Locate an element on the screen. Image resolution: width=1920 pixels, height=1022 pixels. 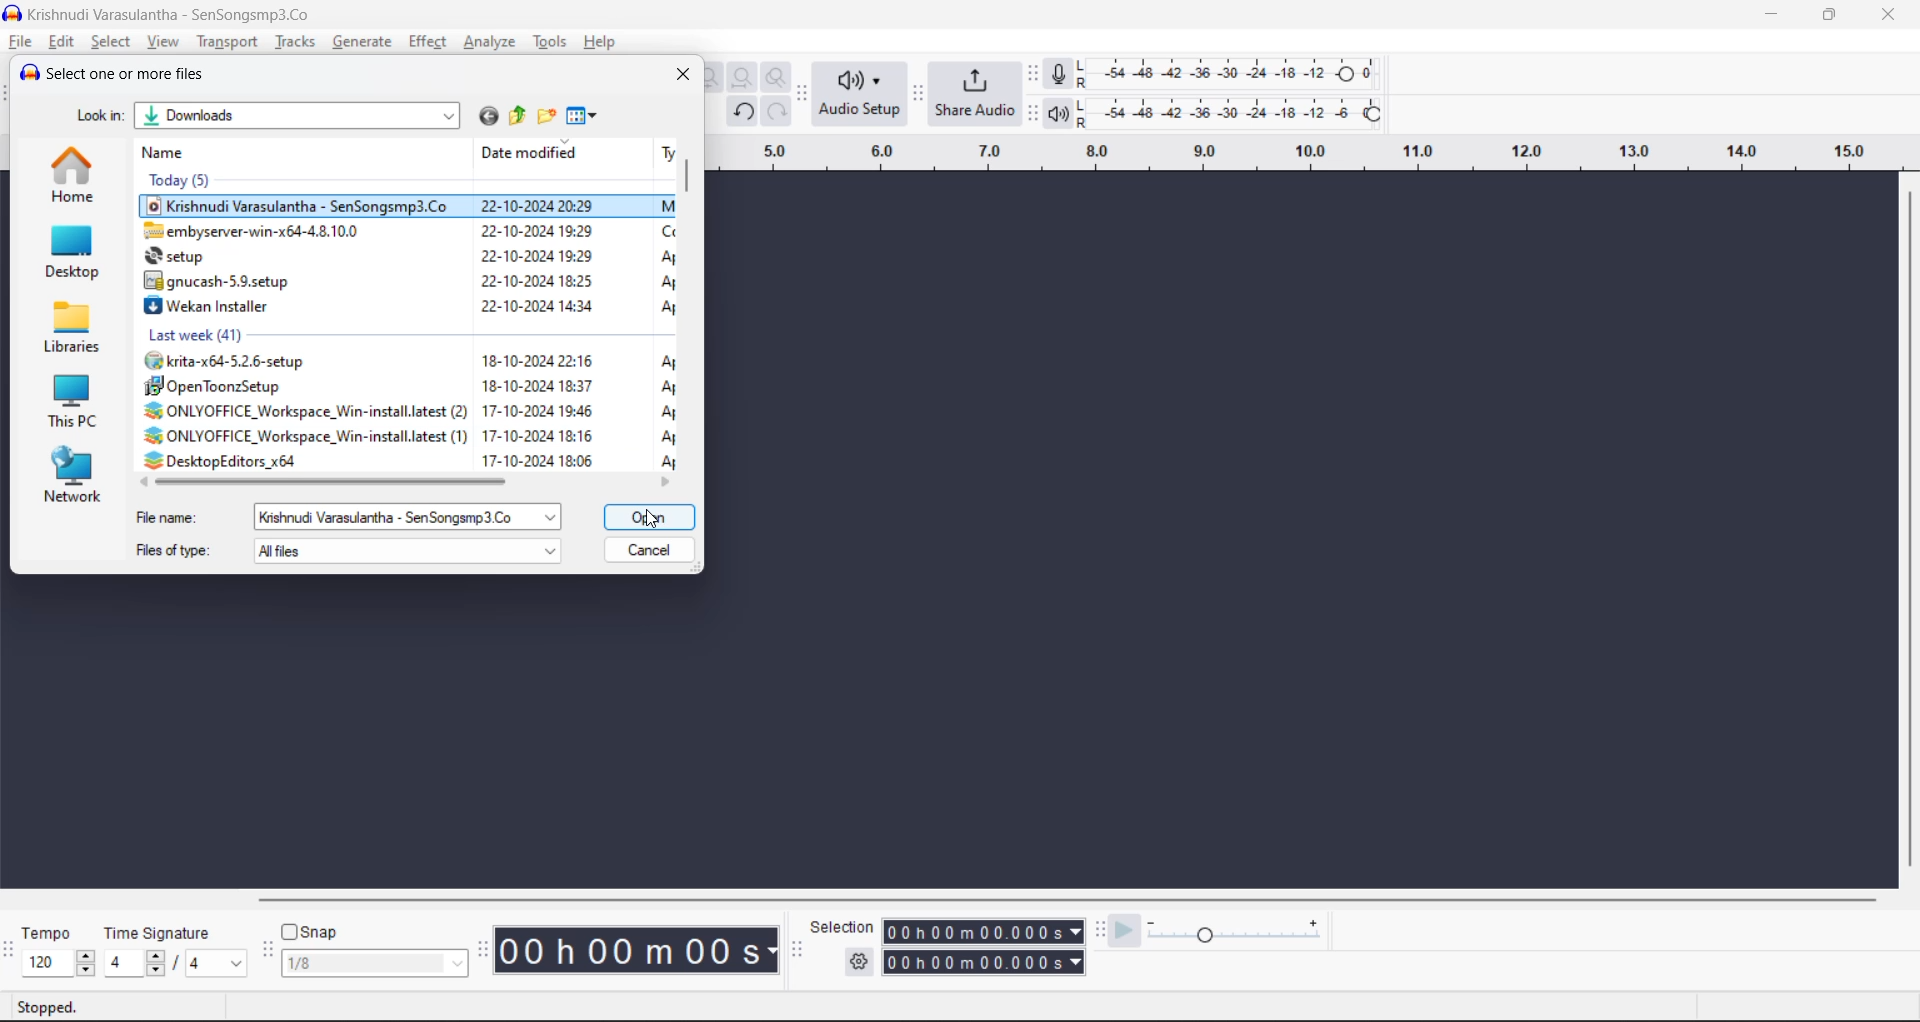
J Wekan Installer 22-10-2024 14:34 A is located at coordinates (409, 304).